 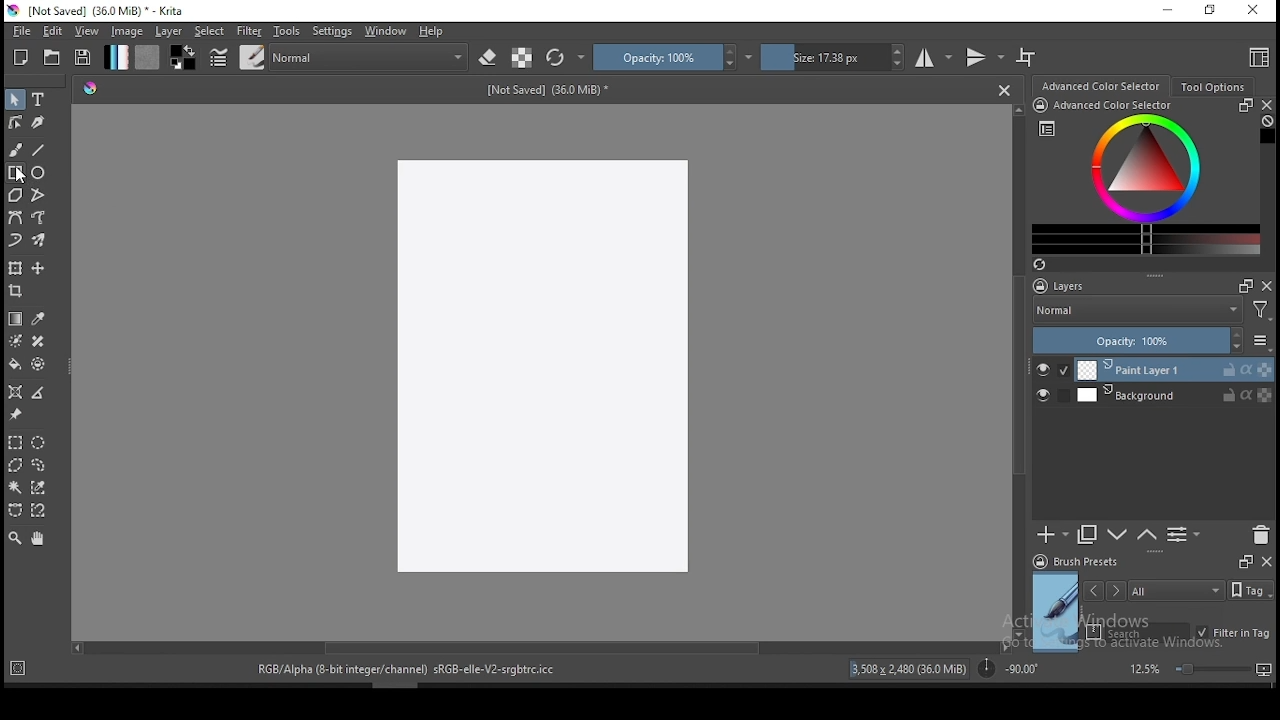 I want to click on blending mode, so click(x=370, y=57).